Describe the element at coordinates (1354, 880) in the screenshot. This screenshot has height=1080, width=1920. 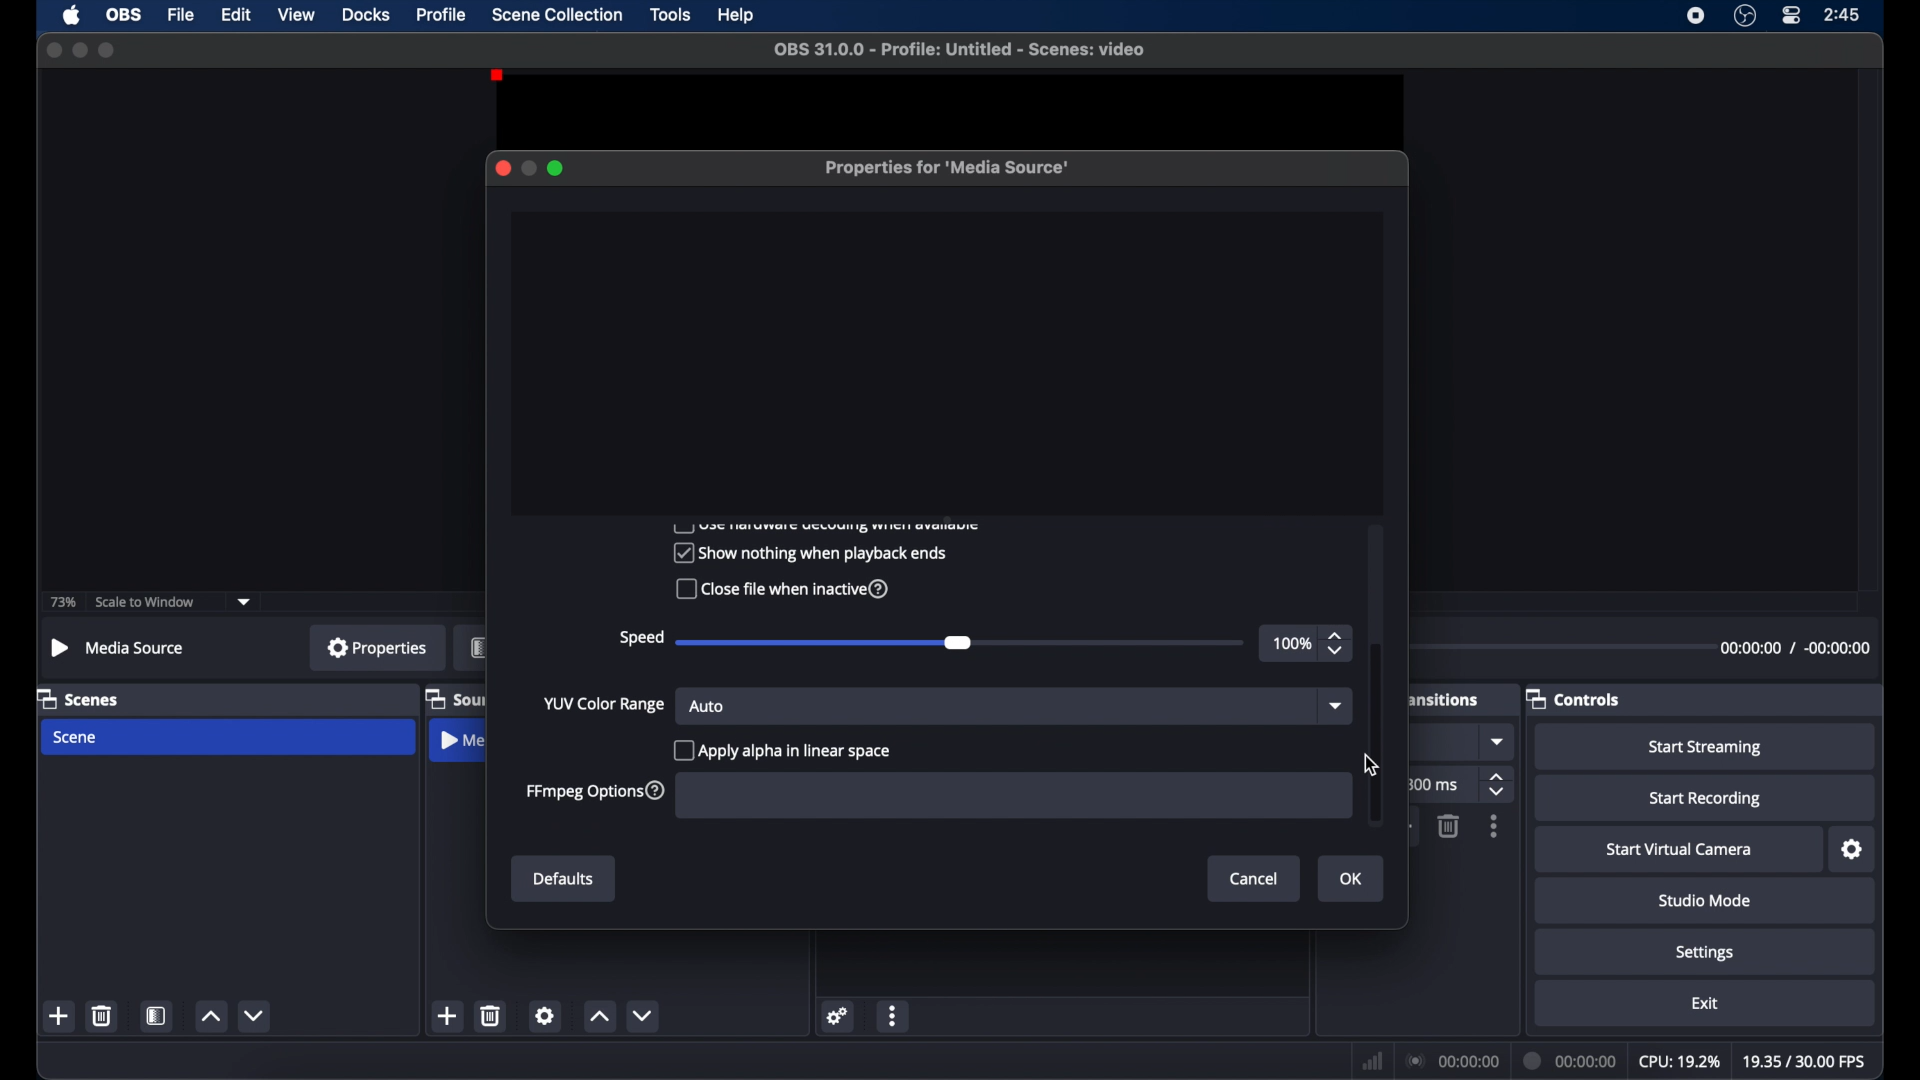
I see `ok` at that location.